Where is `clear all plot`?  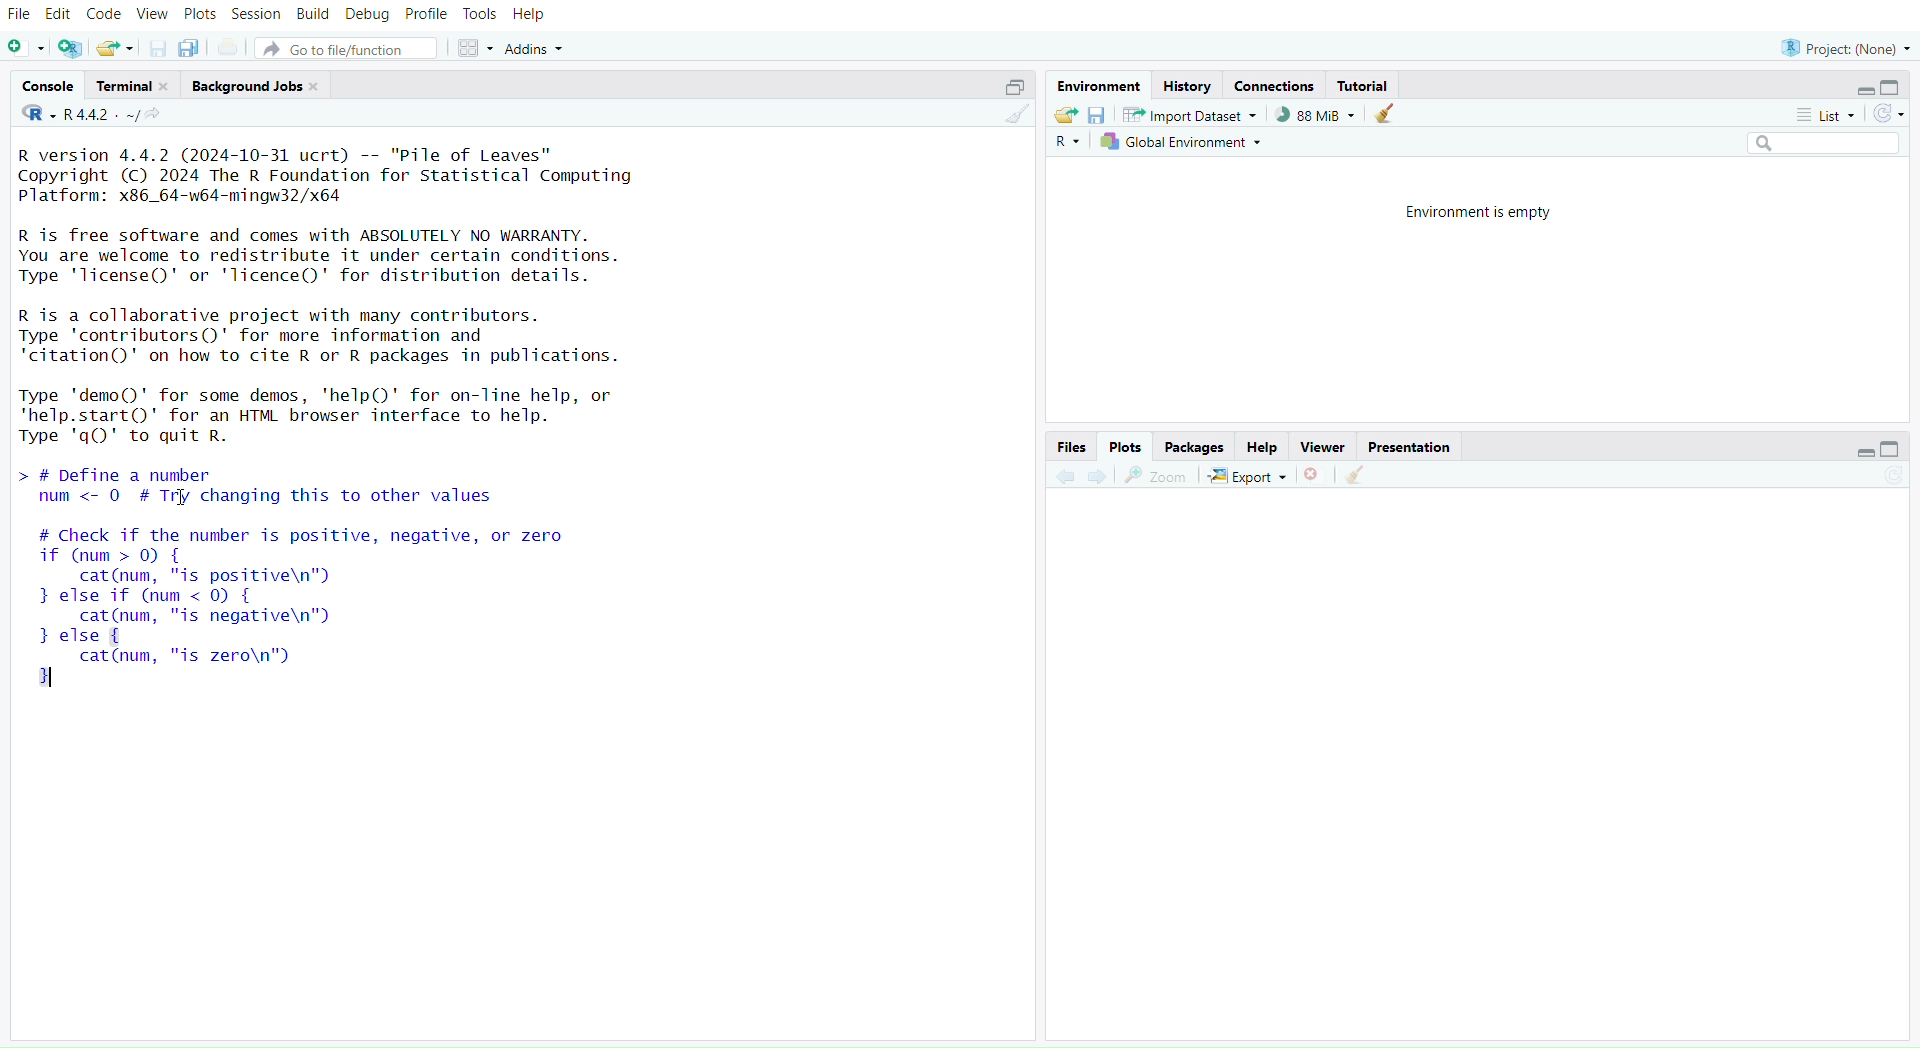
clear all plot is located at coordinates (1357, 475).